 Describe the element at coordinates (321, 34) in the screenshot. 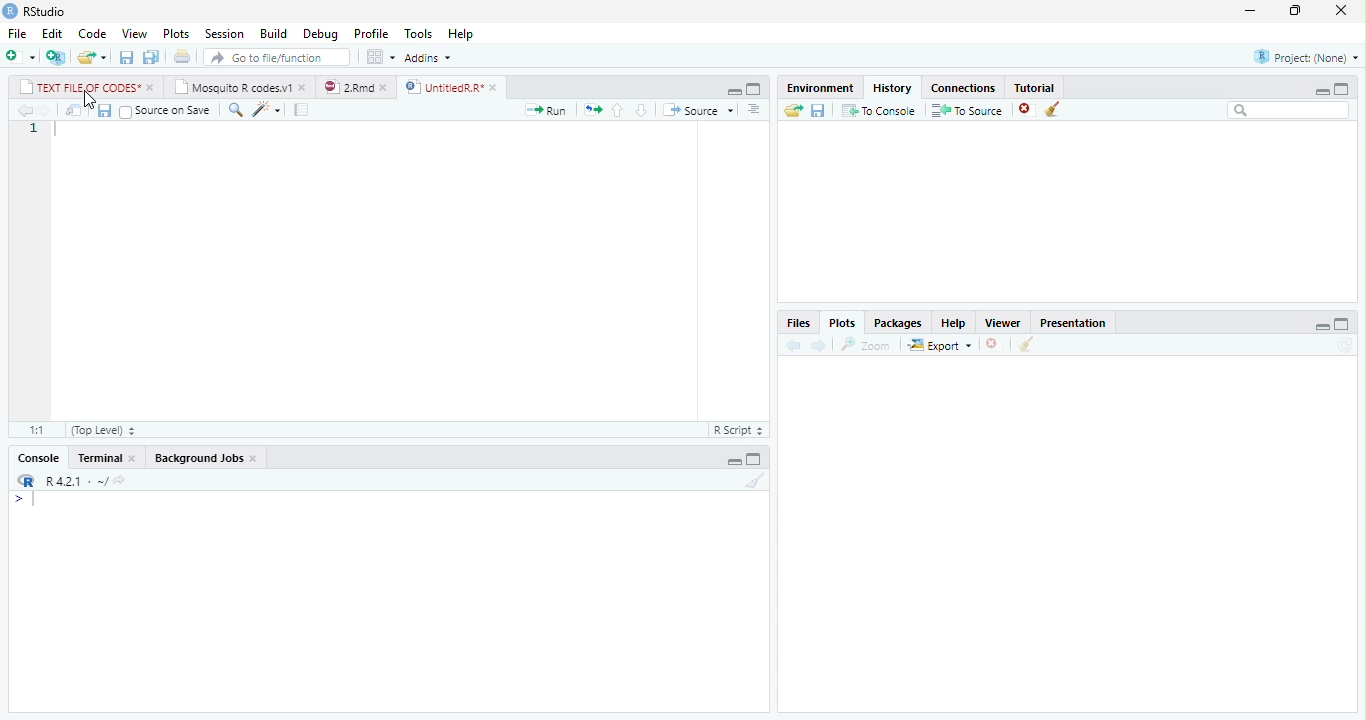

I see `Debug` at that location.